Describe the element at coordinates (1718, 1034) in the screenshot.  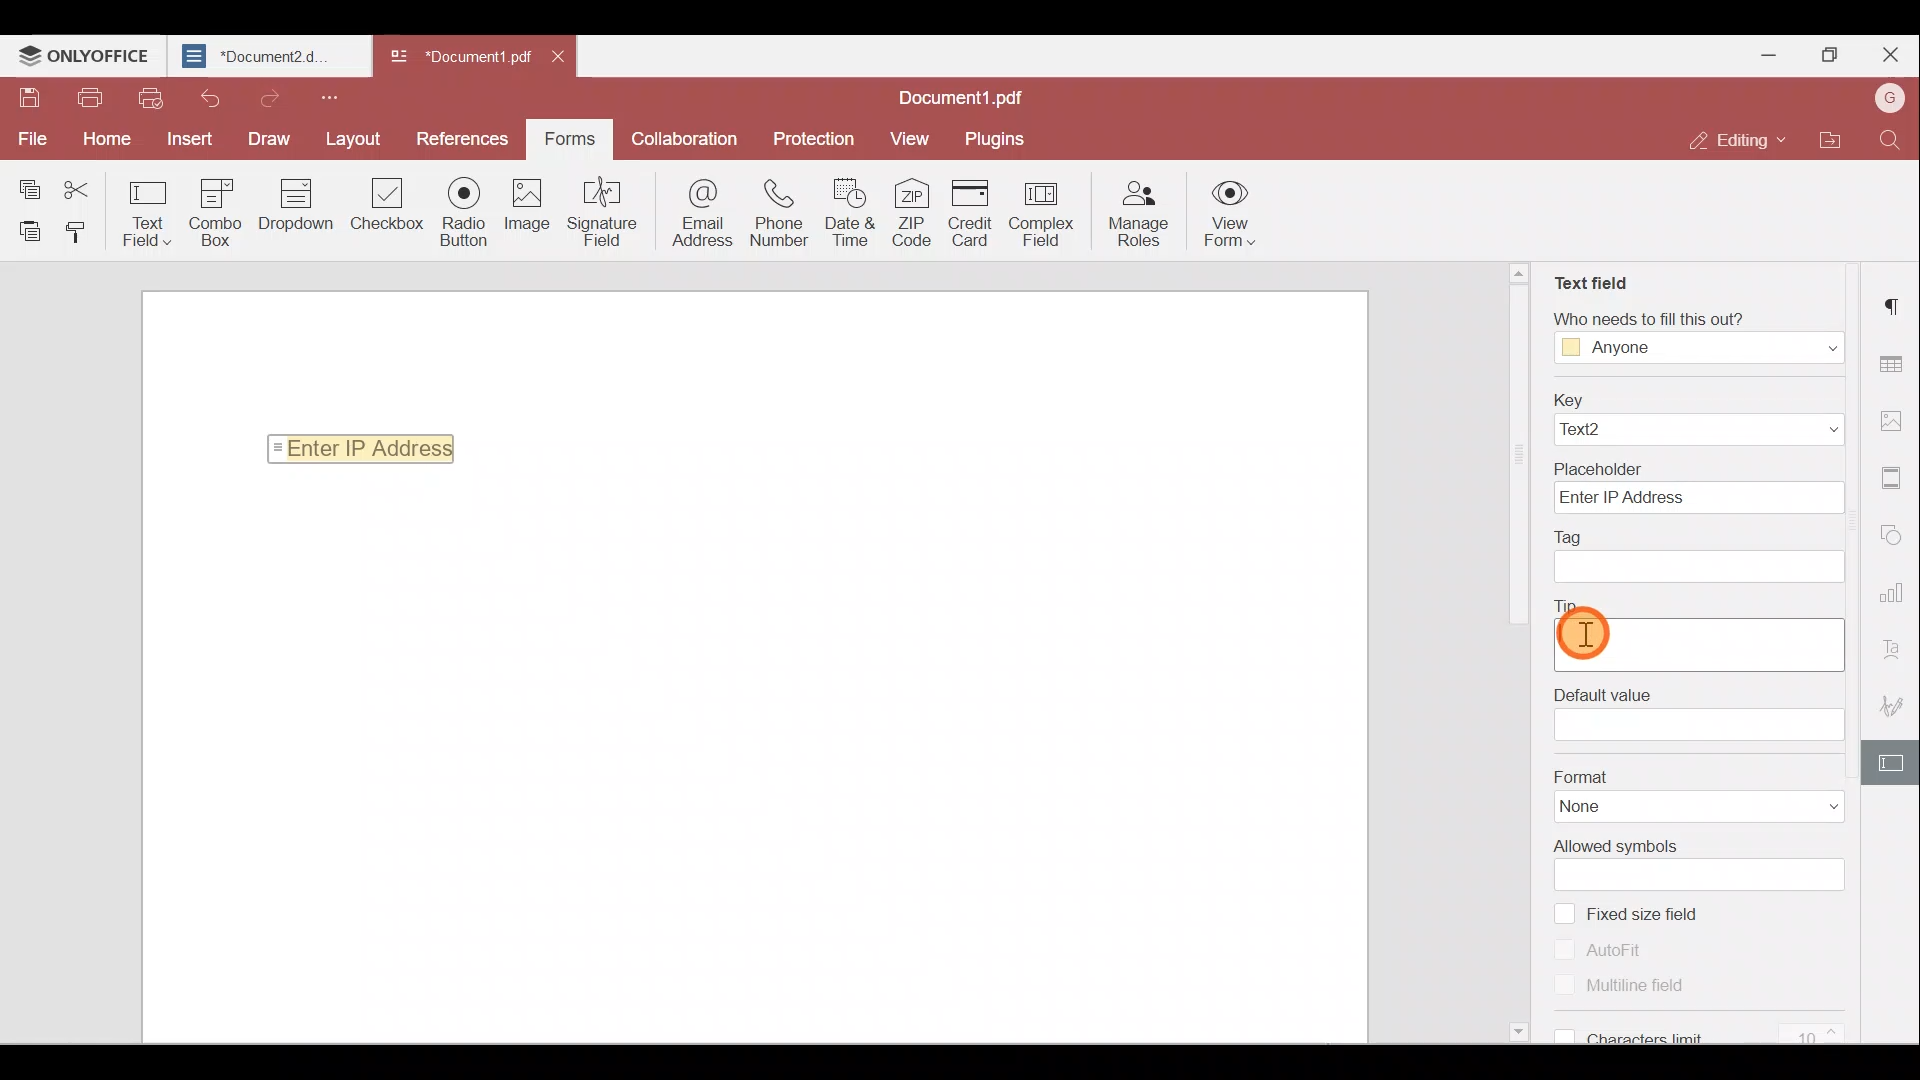
I see `Characters limit` at that location.